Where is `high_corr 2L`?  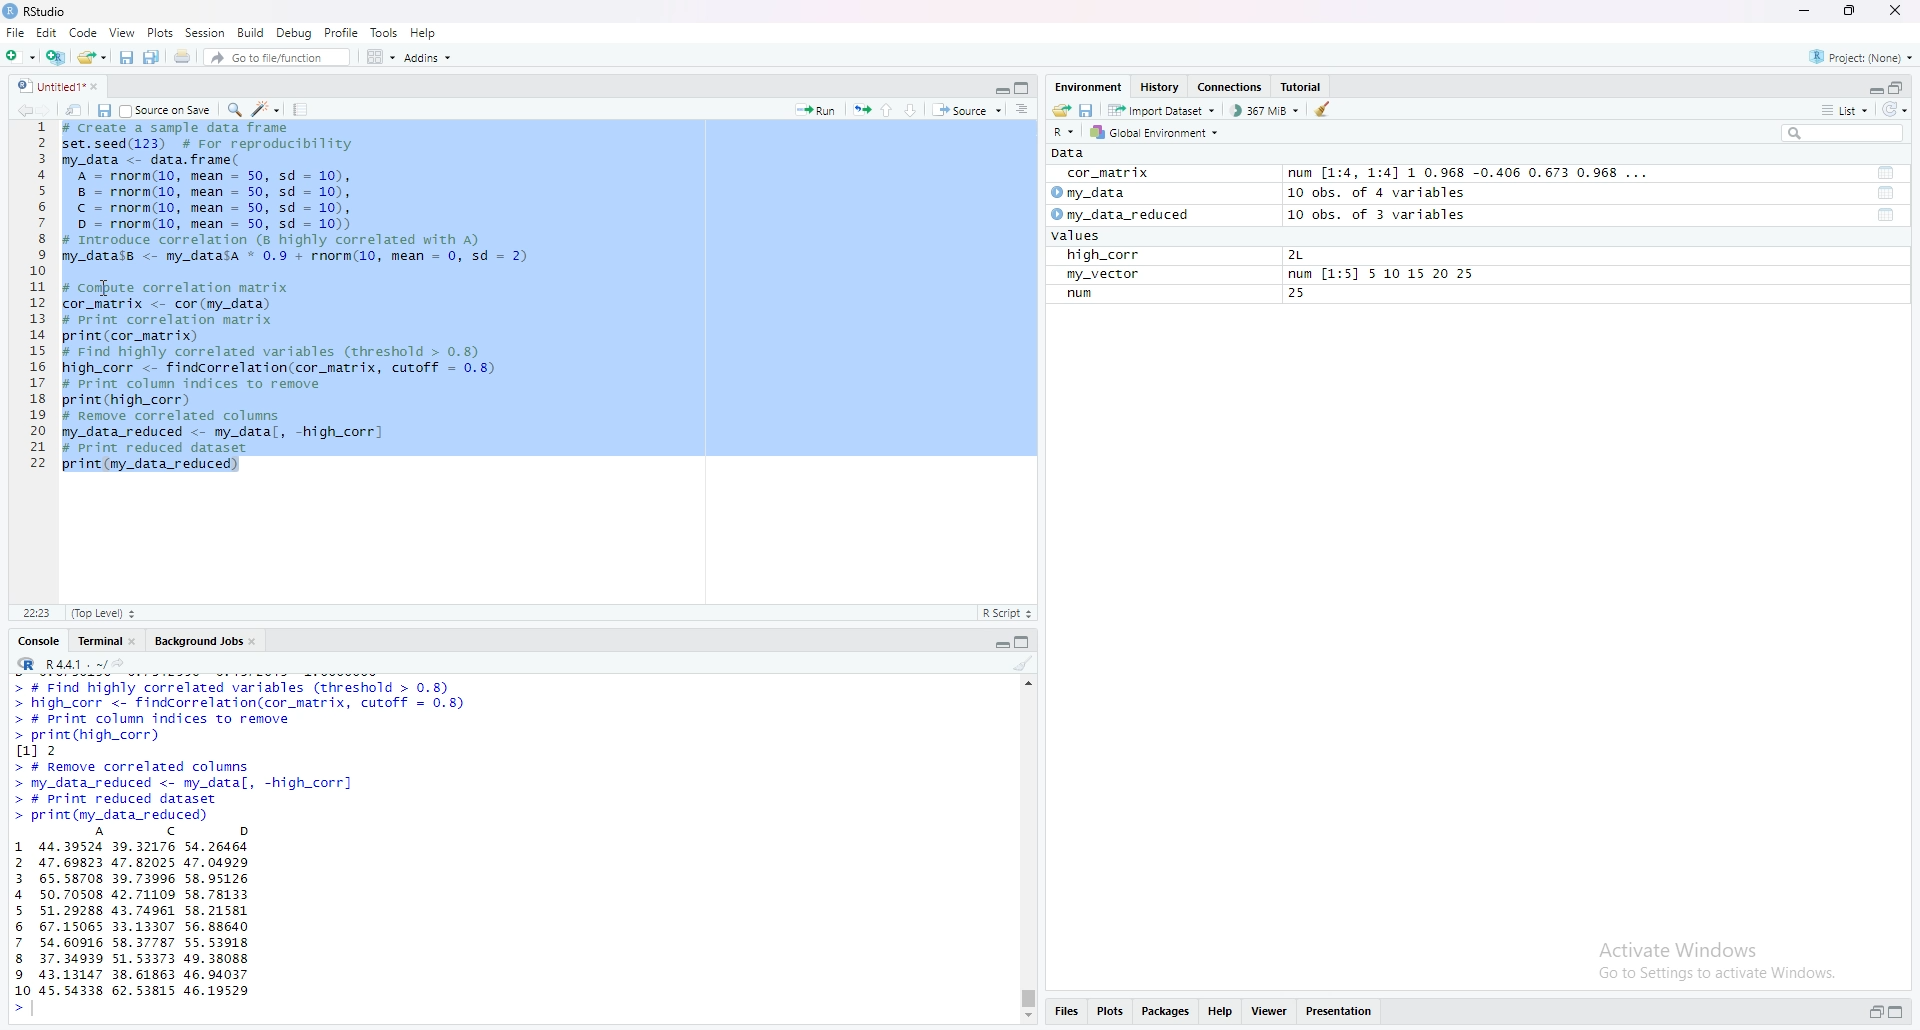
high_corr 2L is located at coordinates (1197, 256).